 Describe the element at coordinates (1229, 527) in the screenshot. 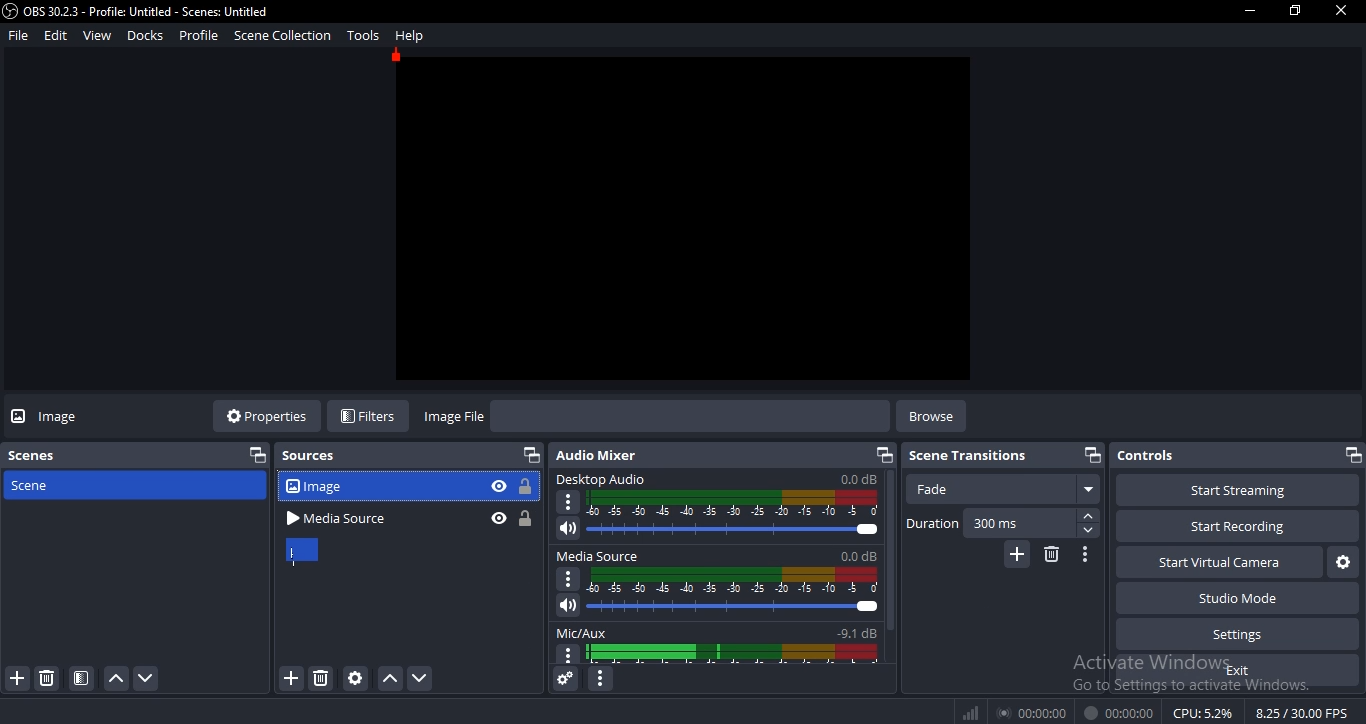

I see `start recording` at that location.